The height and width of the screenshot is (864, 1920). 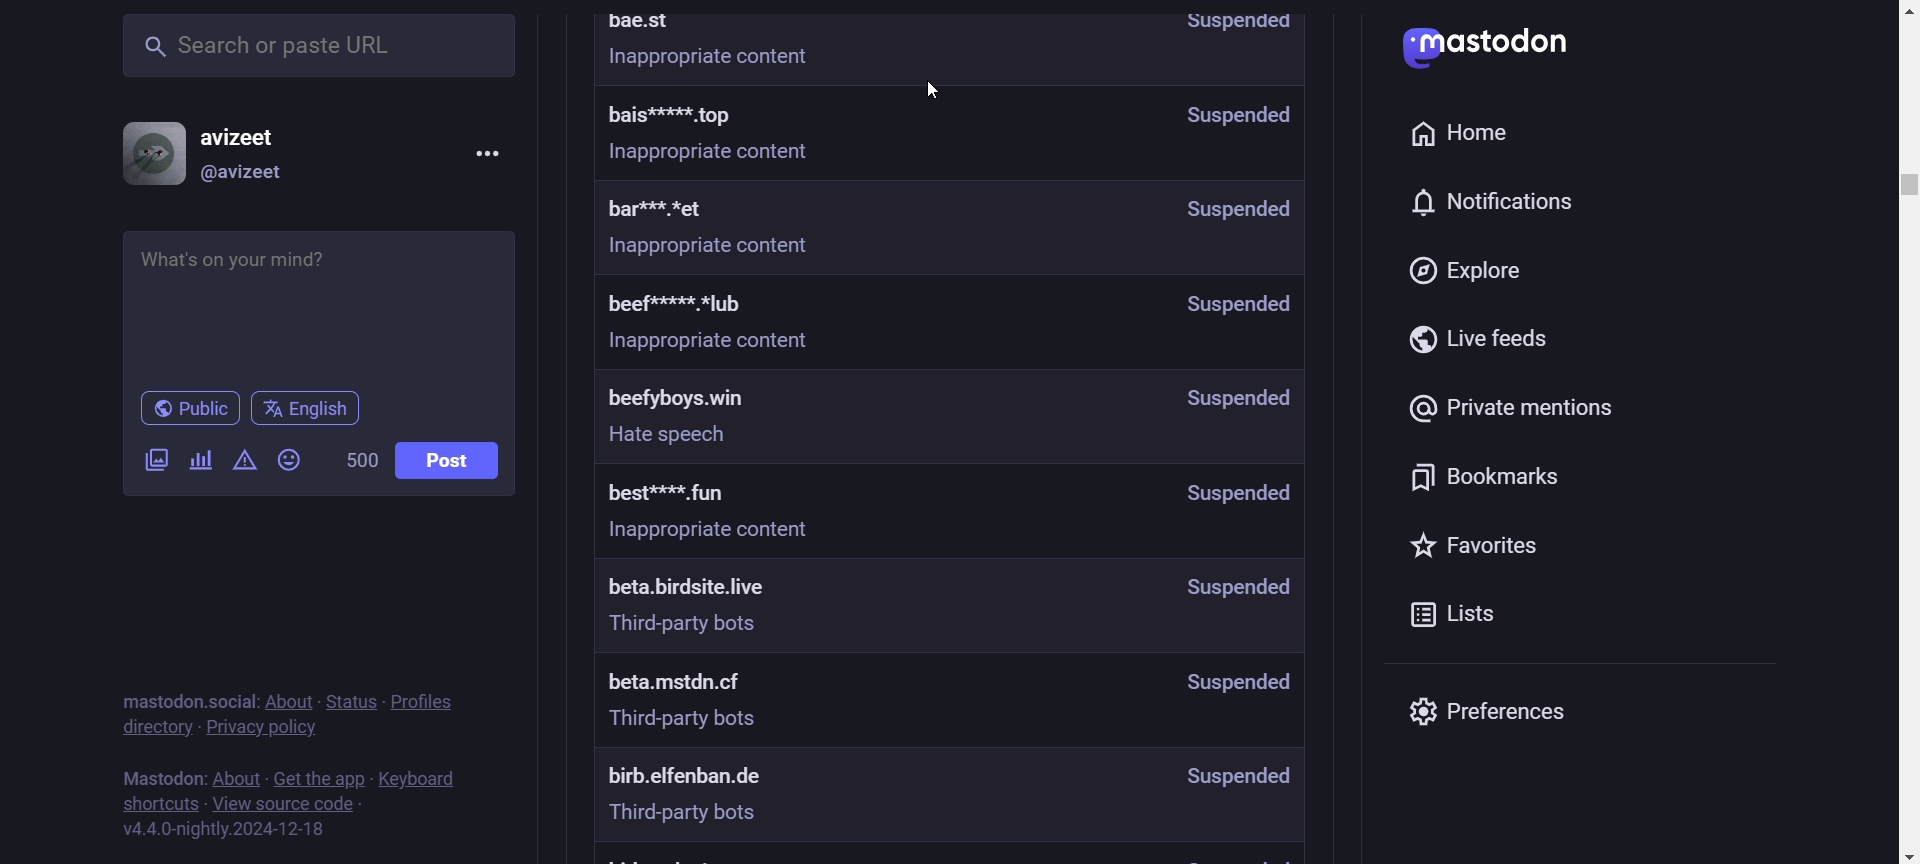 What do you see at coordinates (1508, 411) in the screenshot?
I see `private mentions` at bounding box center [1508, 411].